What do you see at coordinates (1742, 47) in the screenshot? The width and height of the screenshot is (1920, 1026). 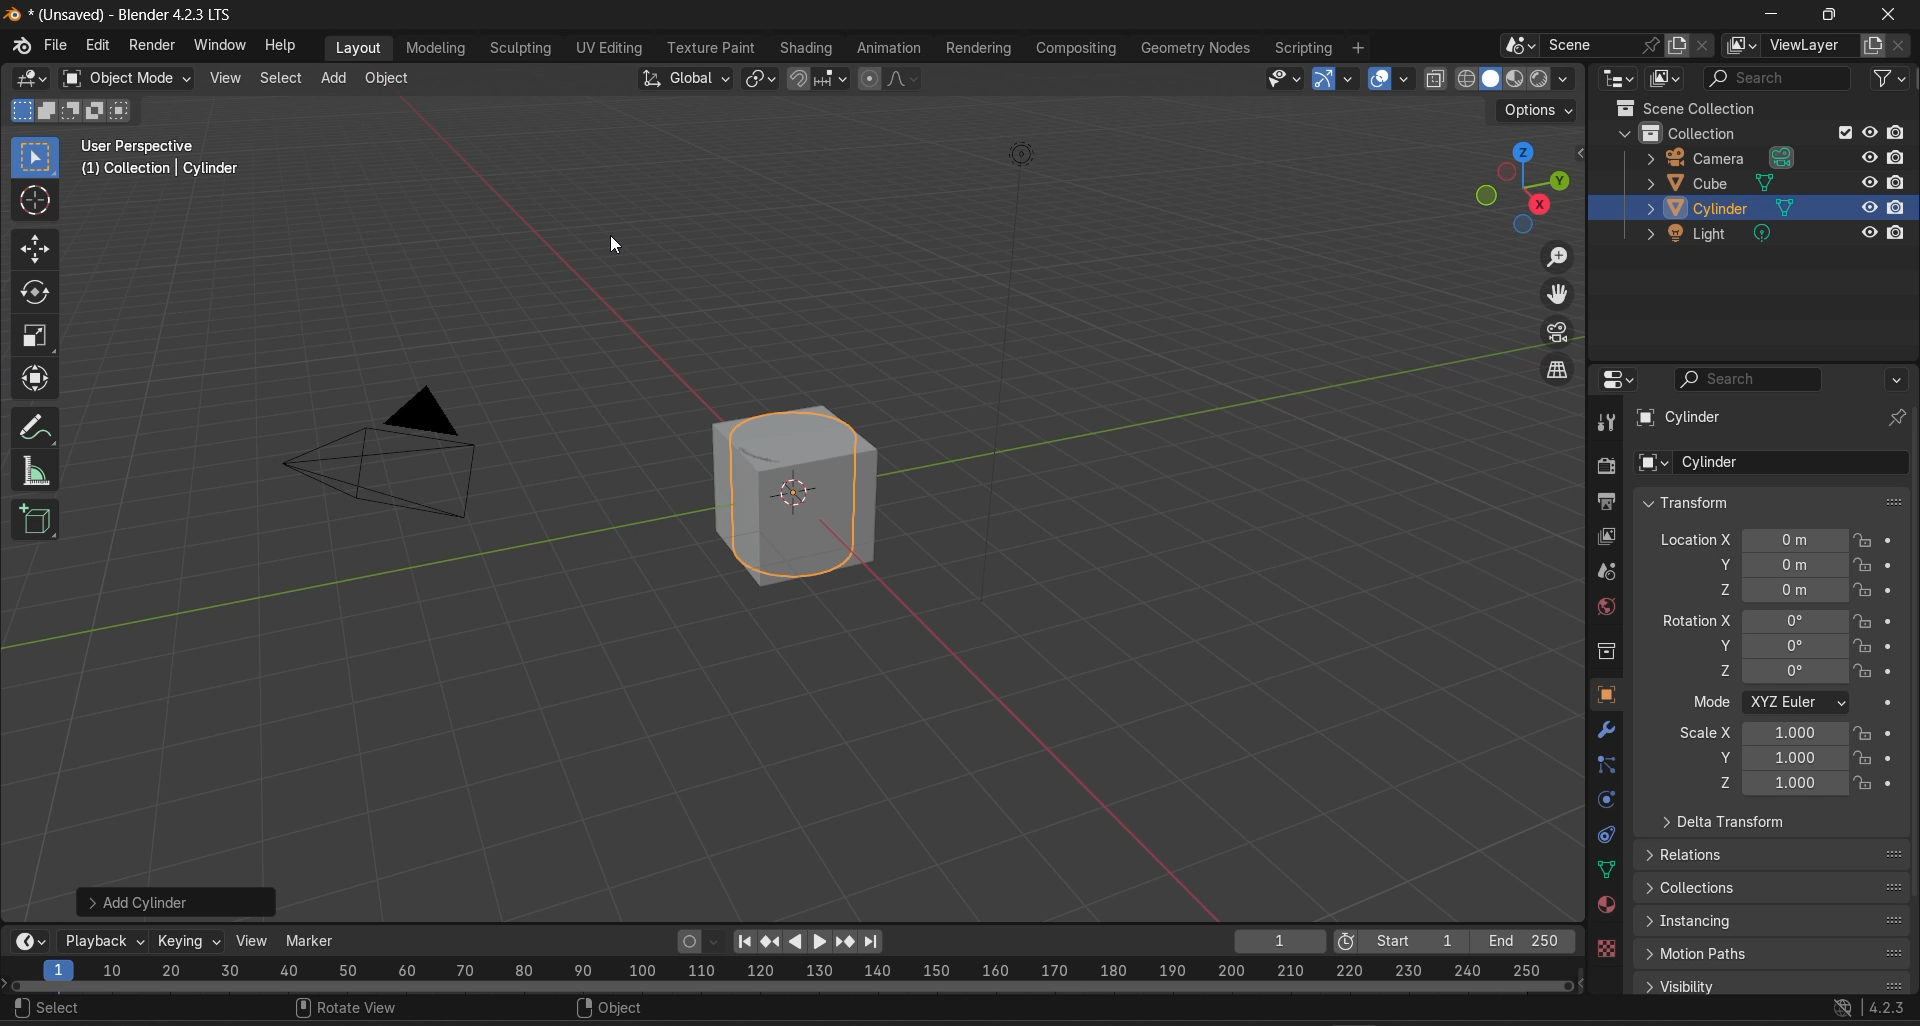 I see `active workspace` at bounding box center [1742, 47].